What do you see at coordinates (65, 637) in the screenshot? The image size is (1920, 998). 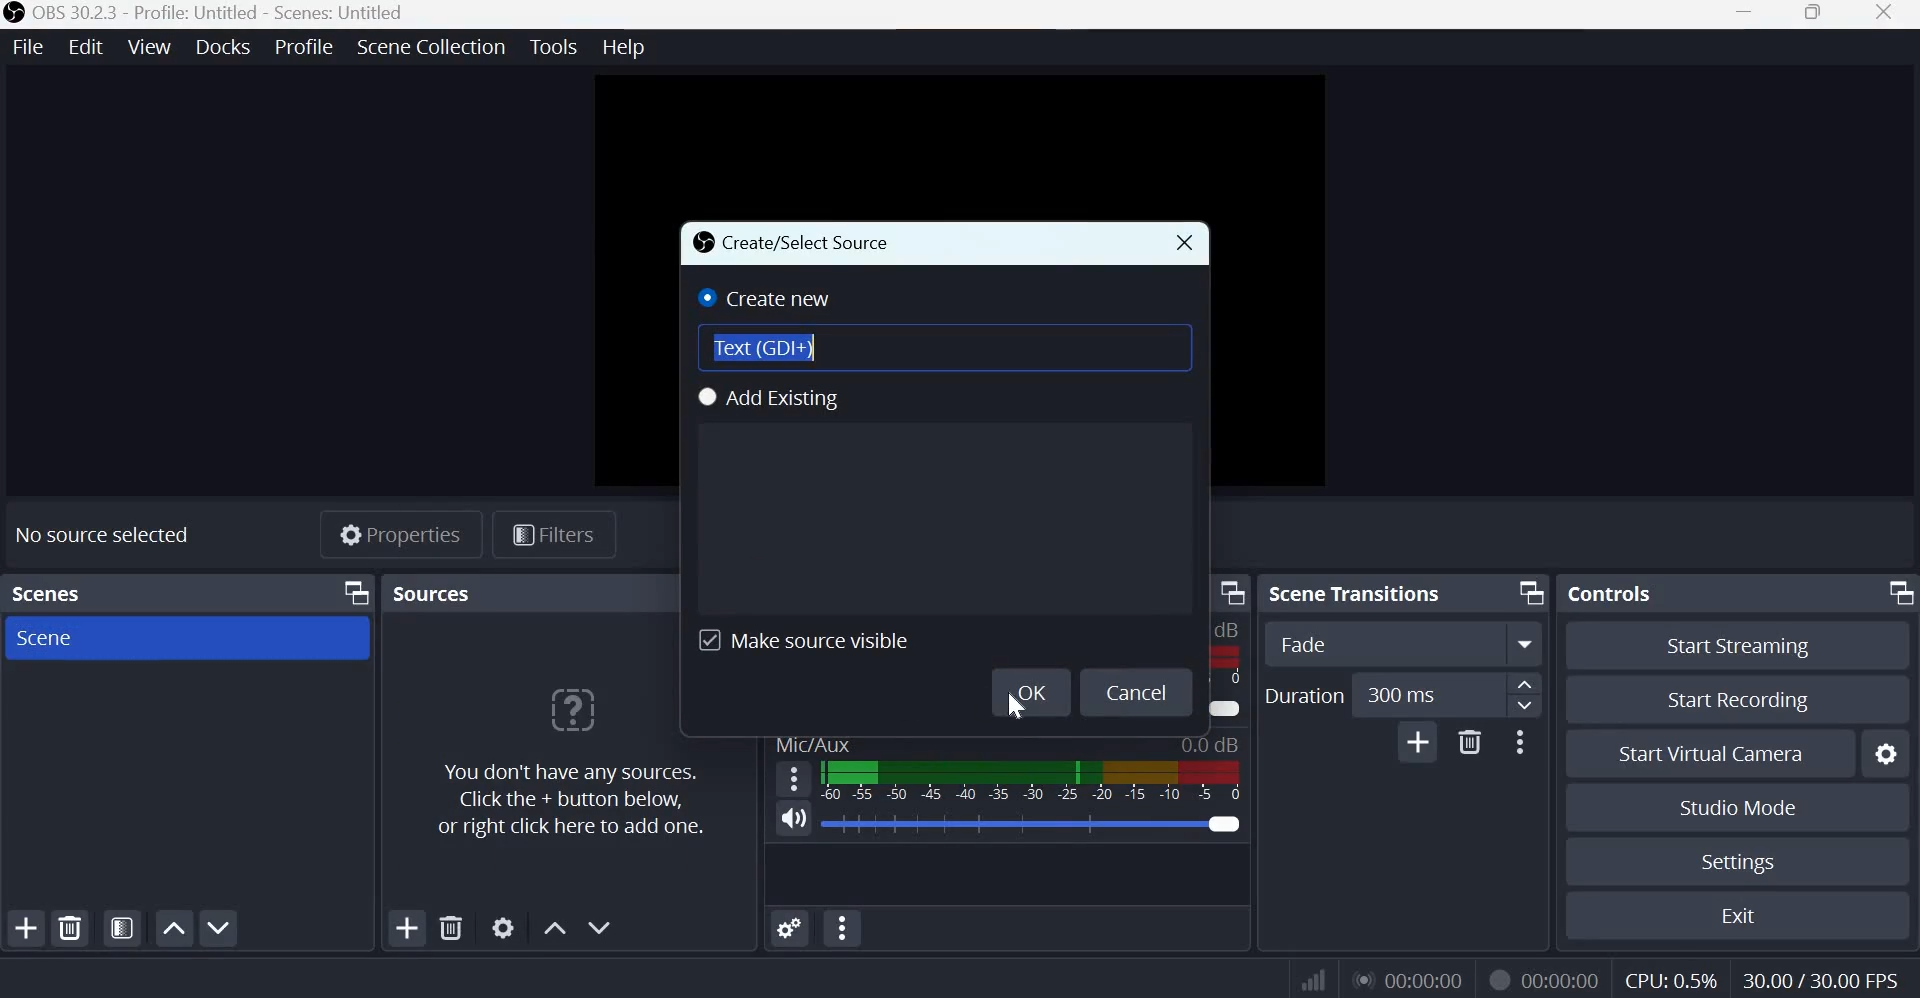 I see `Scene` at bounding box center [65, 637].